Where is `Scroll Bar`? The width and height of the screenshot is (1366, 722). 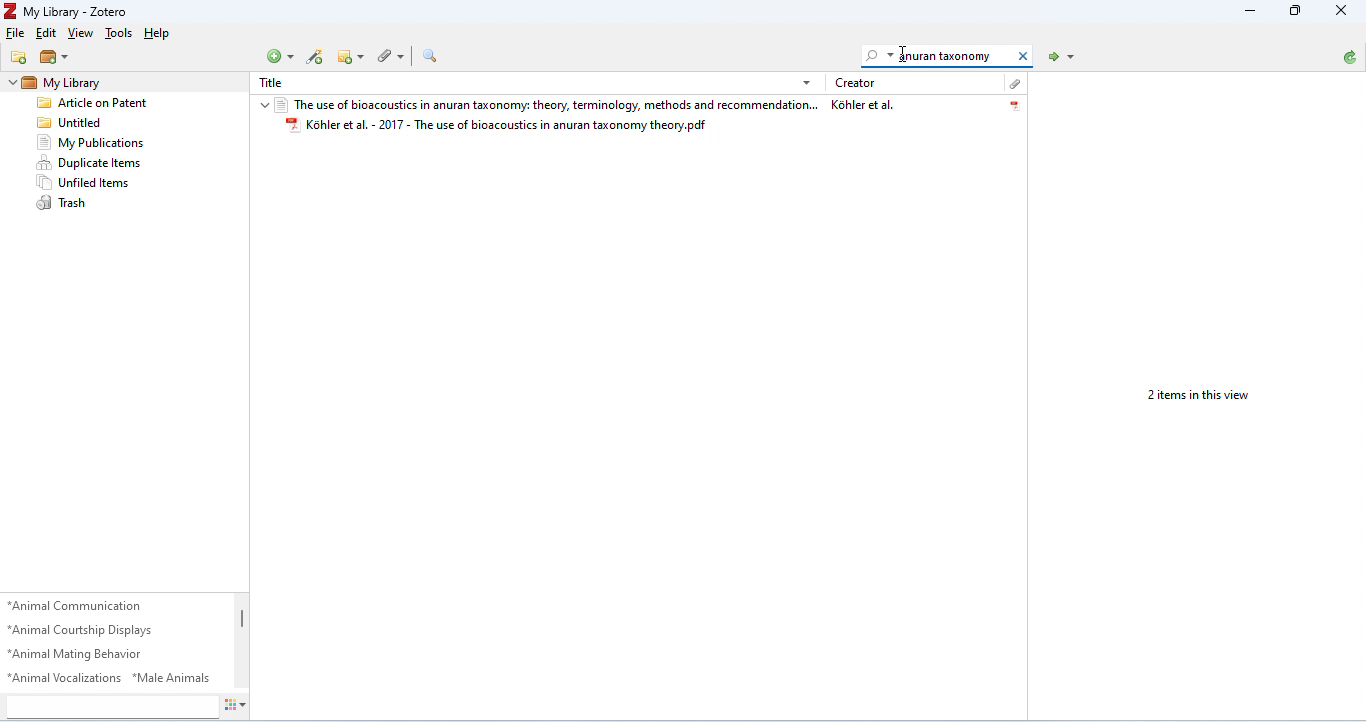 Scroll Bar is located at coordinates (244, 642).